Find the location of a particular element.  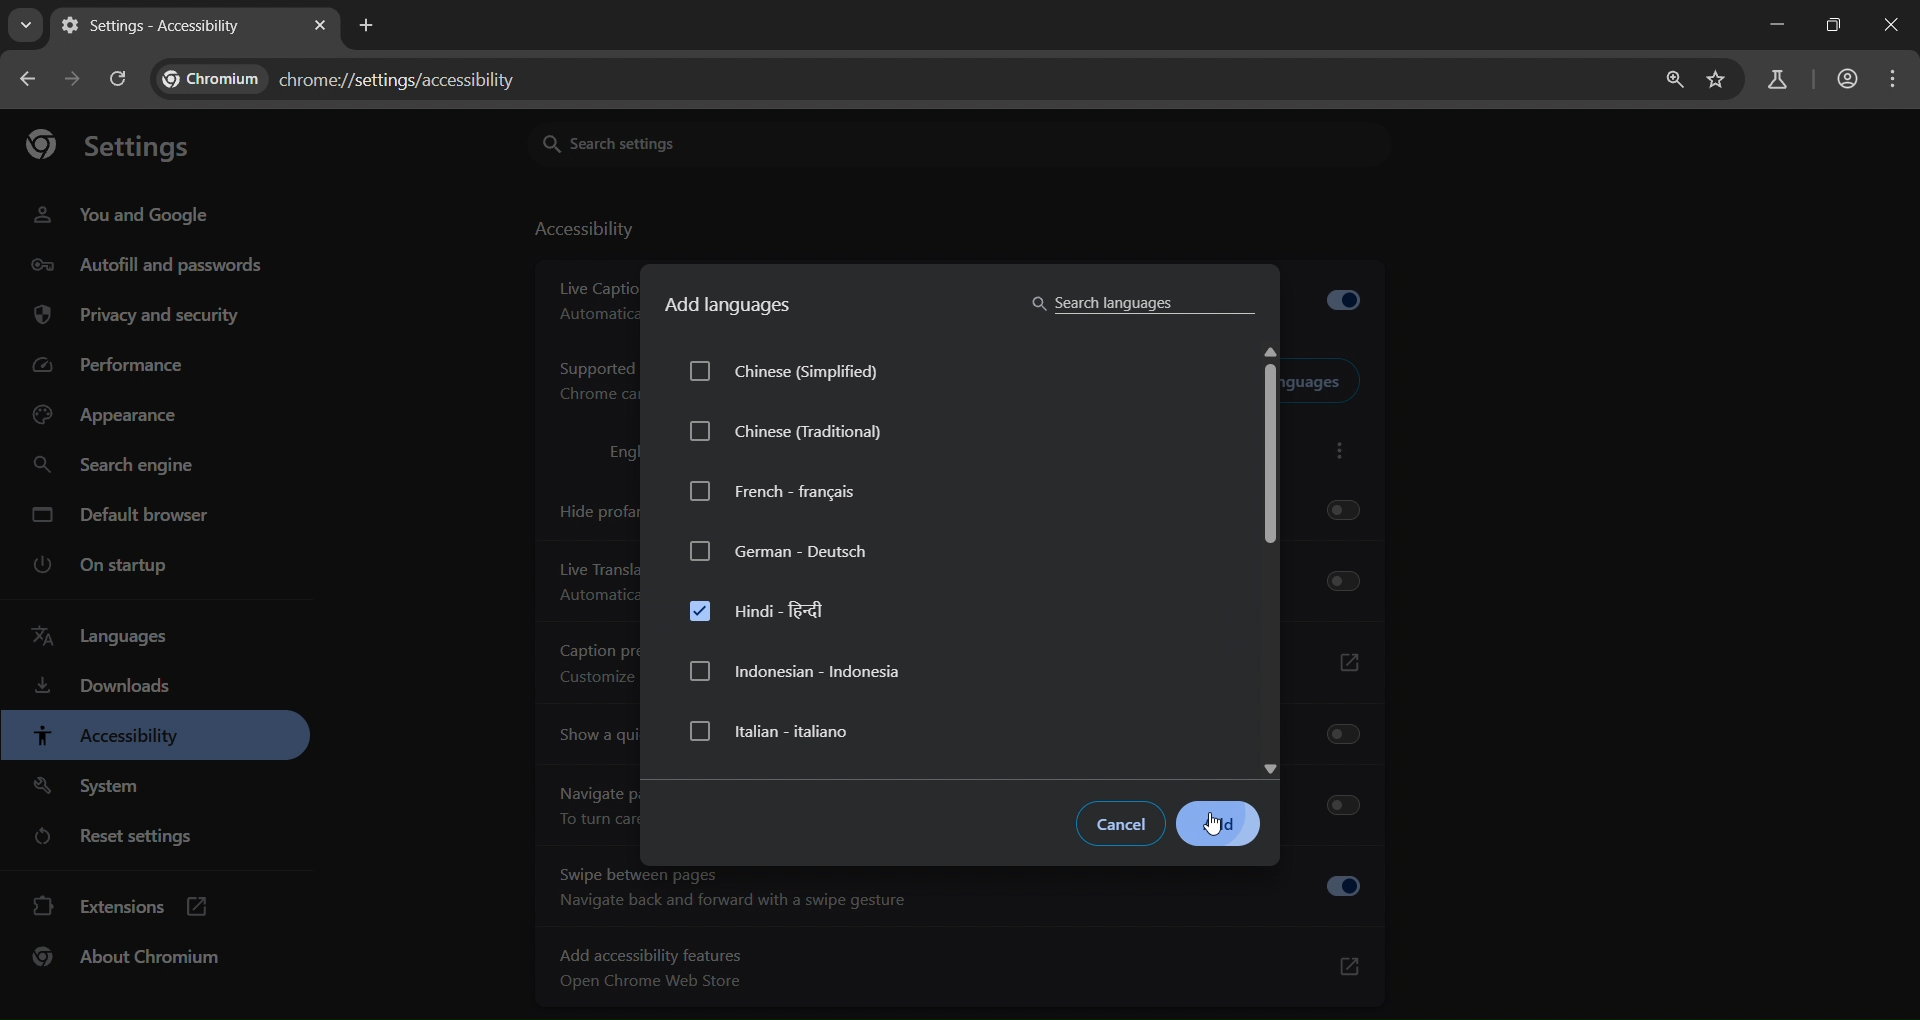

go back one page is located at coordinates (31, 77).